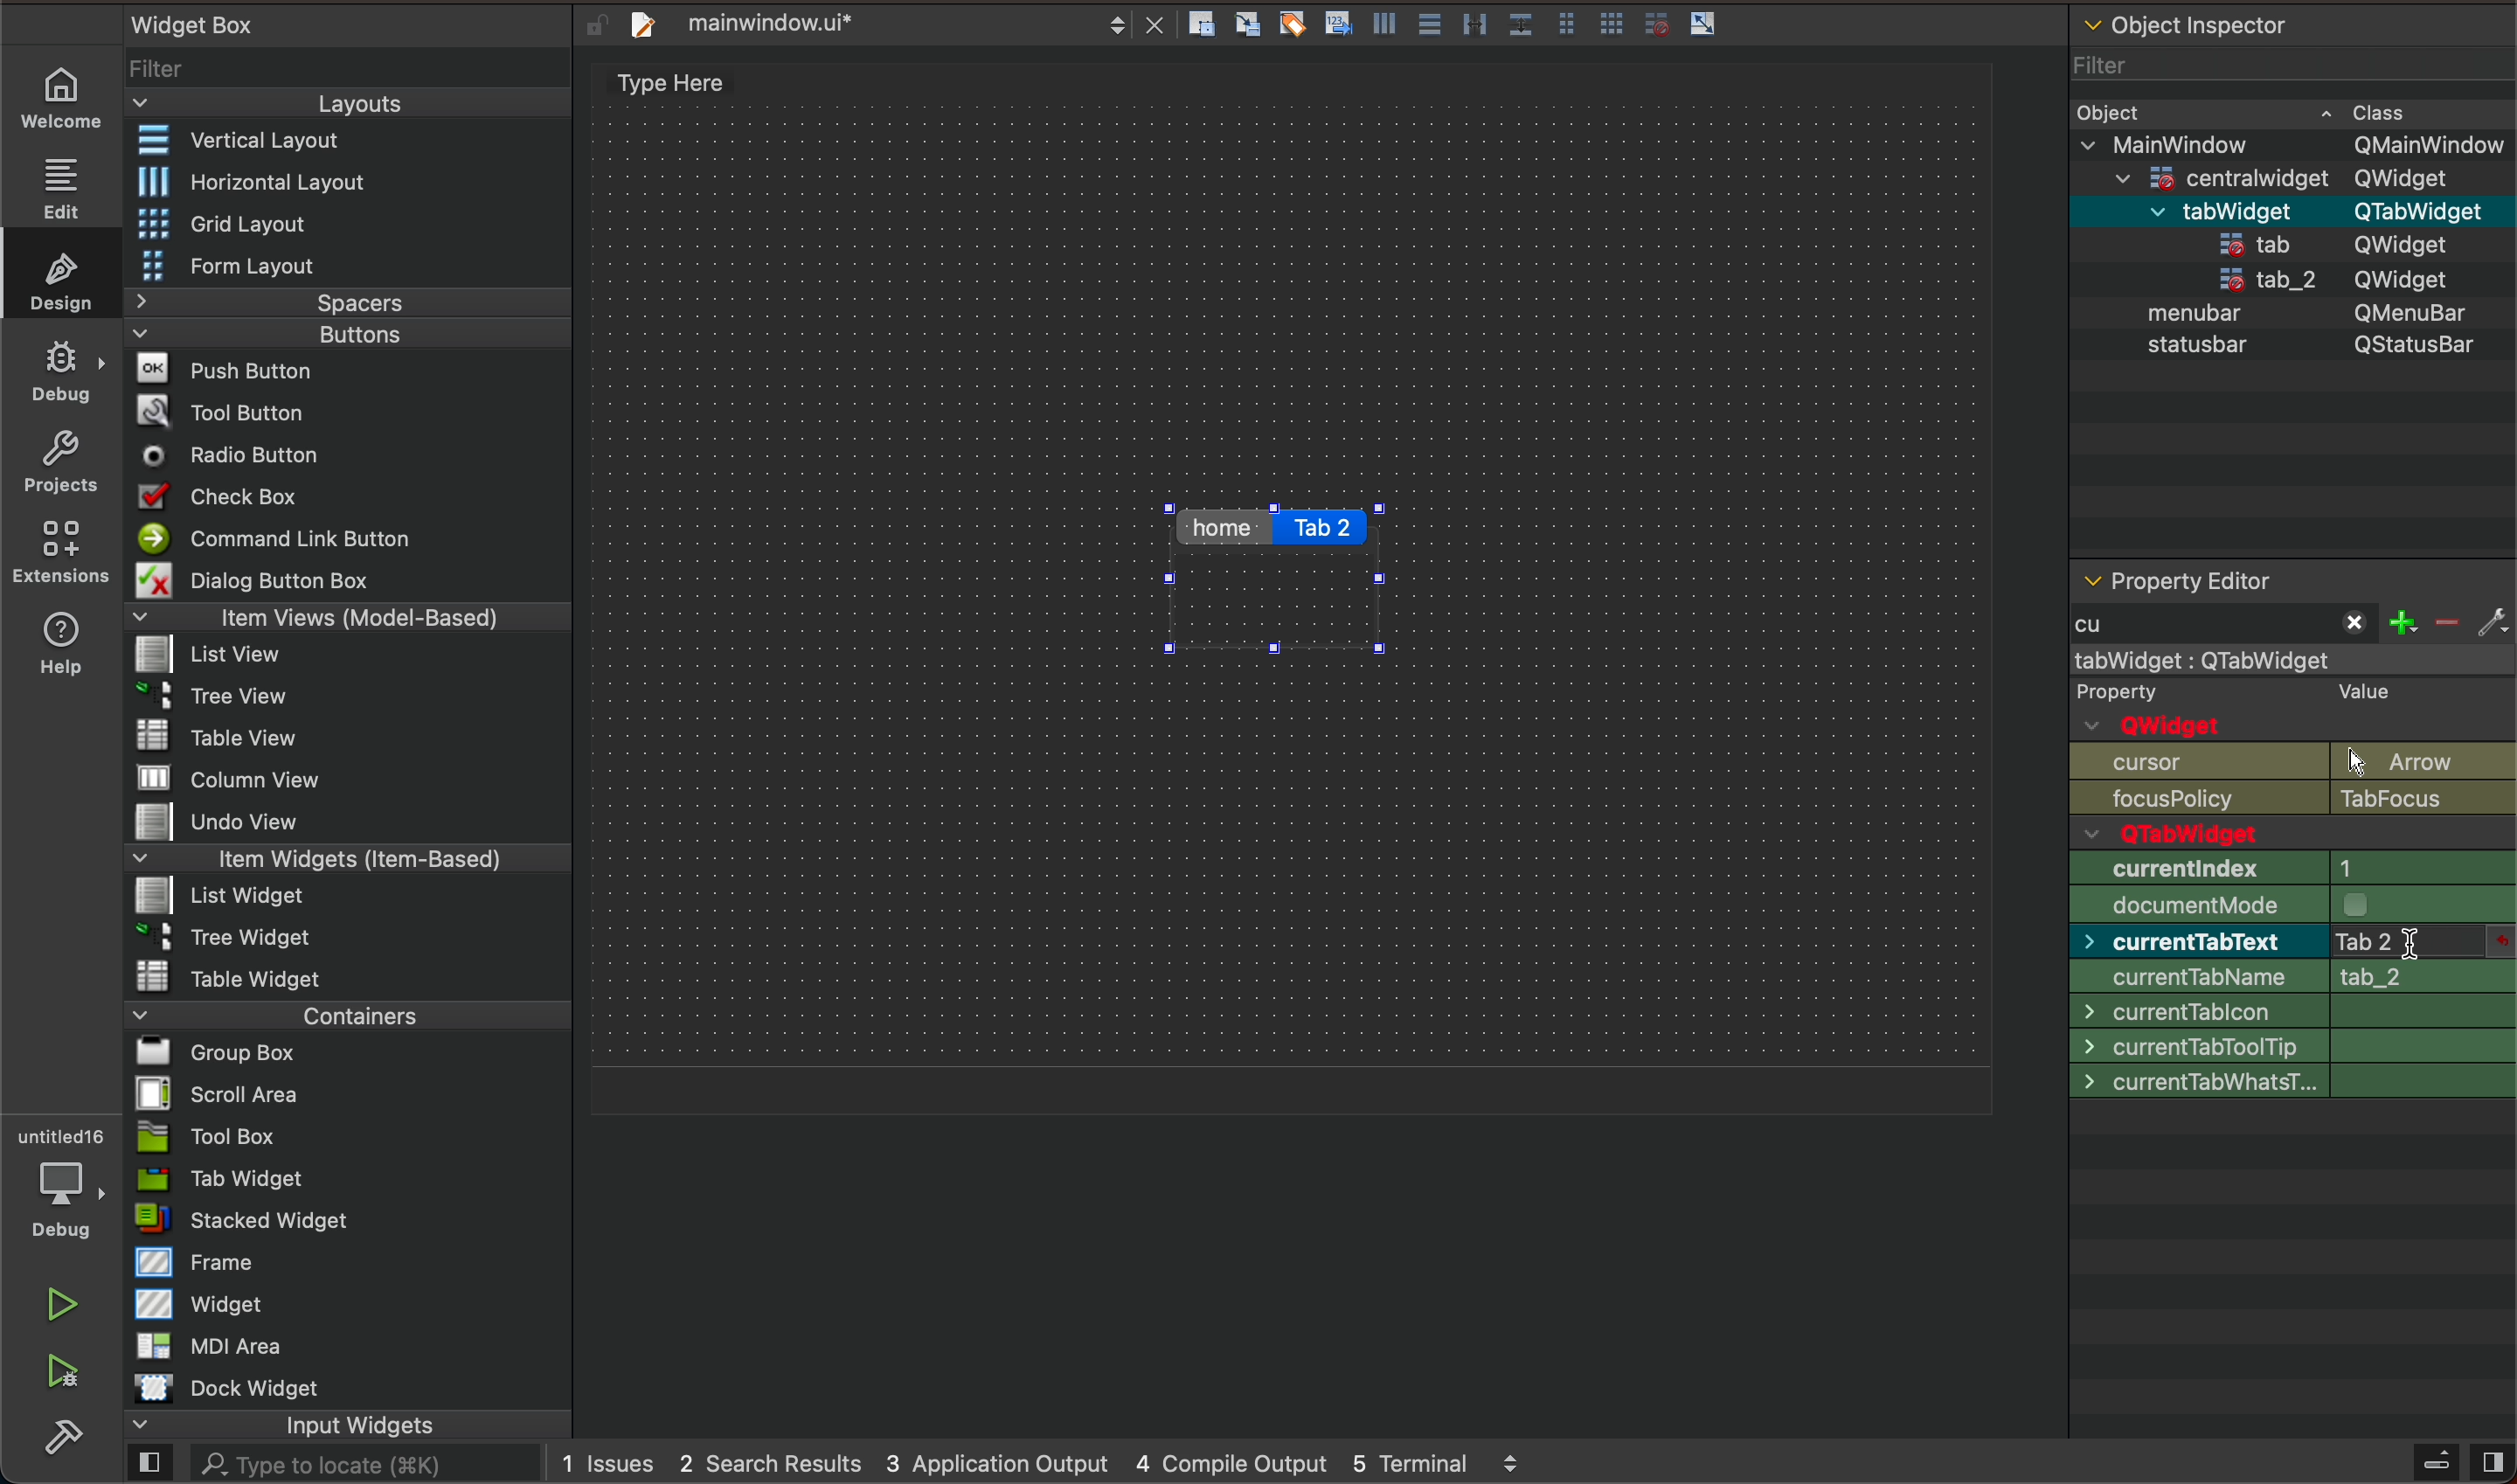 This screenshot has width=2517, height=1484. What do you see at coordinates (65, 640) in the screenshot?
I see `help` at bounding box center [65, 640].